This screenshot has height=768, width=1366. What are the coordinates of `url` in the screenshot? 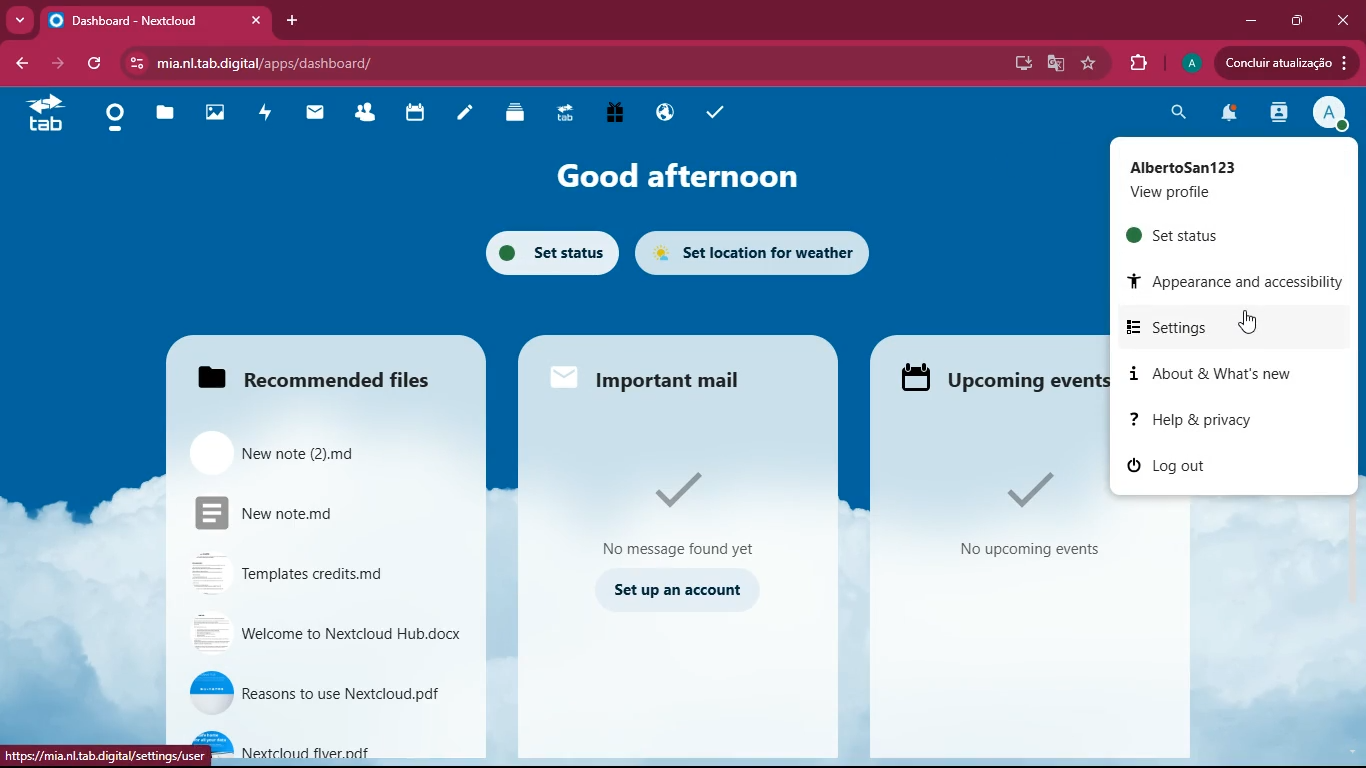 It's located at (287, 60).